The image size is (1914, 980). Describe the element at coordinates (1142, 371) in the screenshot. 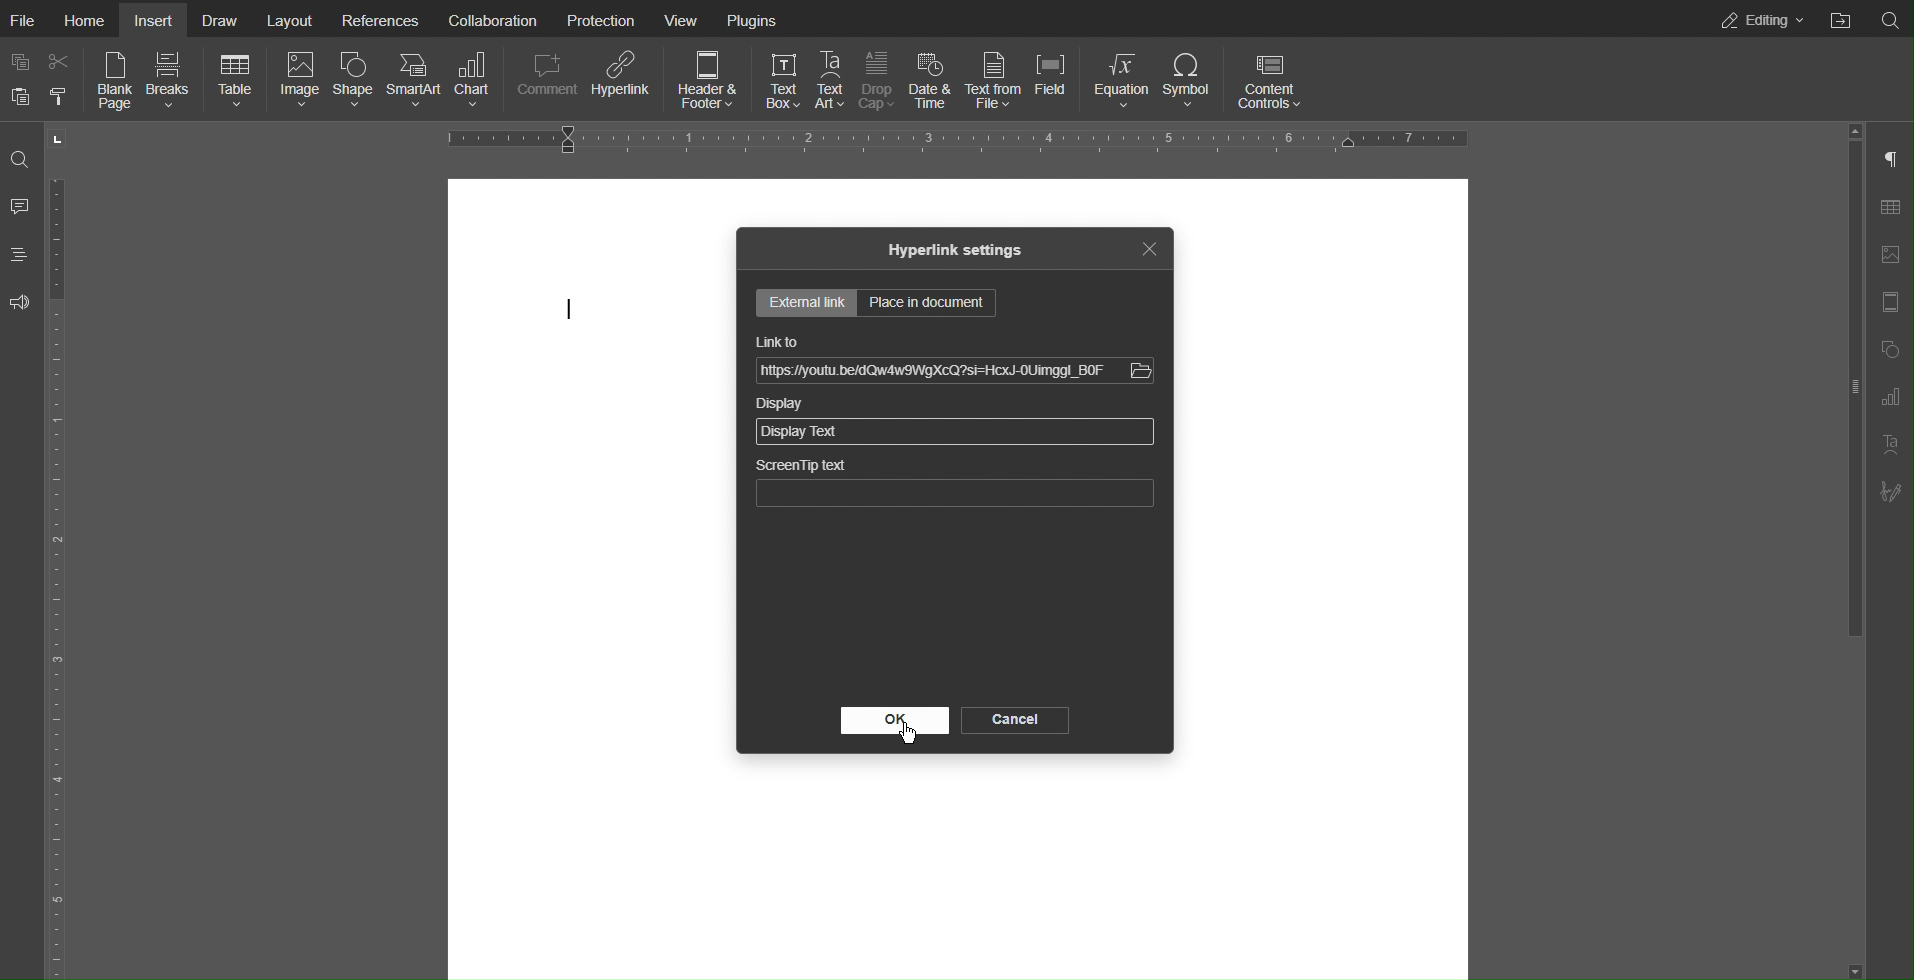

I see `` at that location.